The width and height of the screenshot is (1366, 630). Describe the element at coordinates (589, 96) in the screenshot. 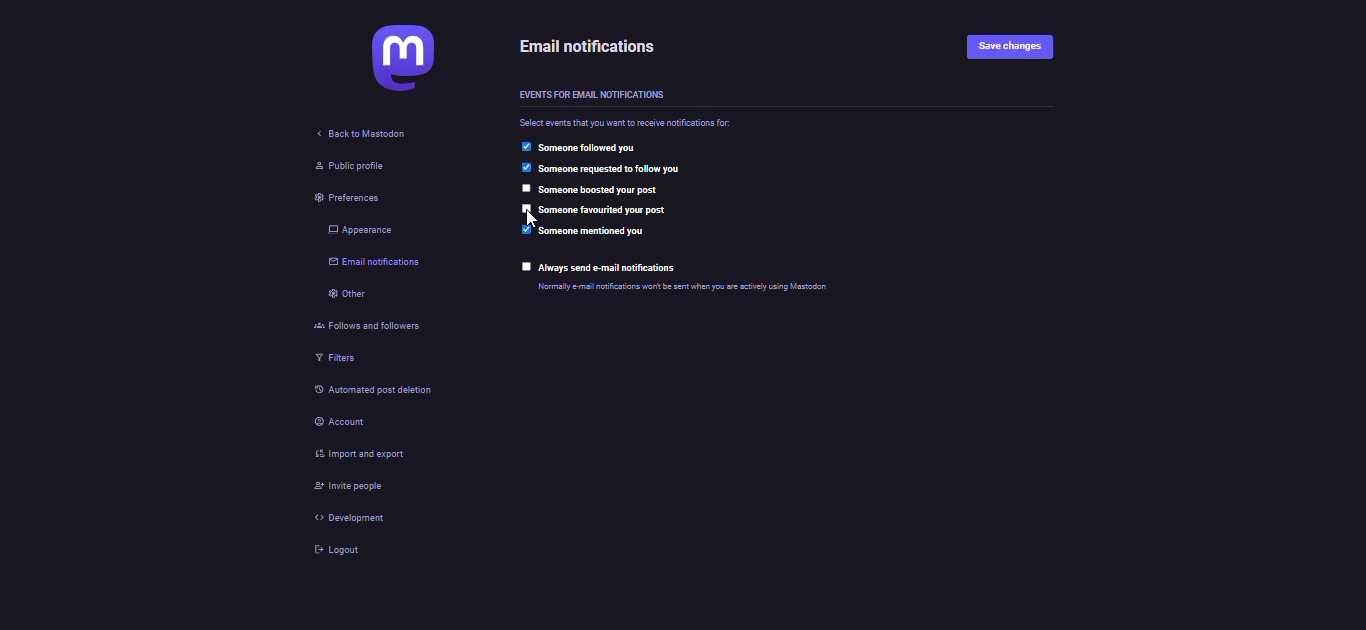

I see `events` at that location.